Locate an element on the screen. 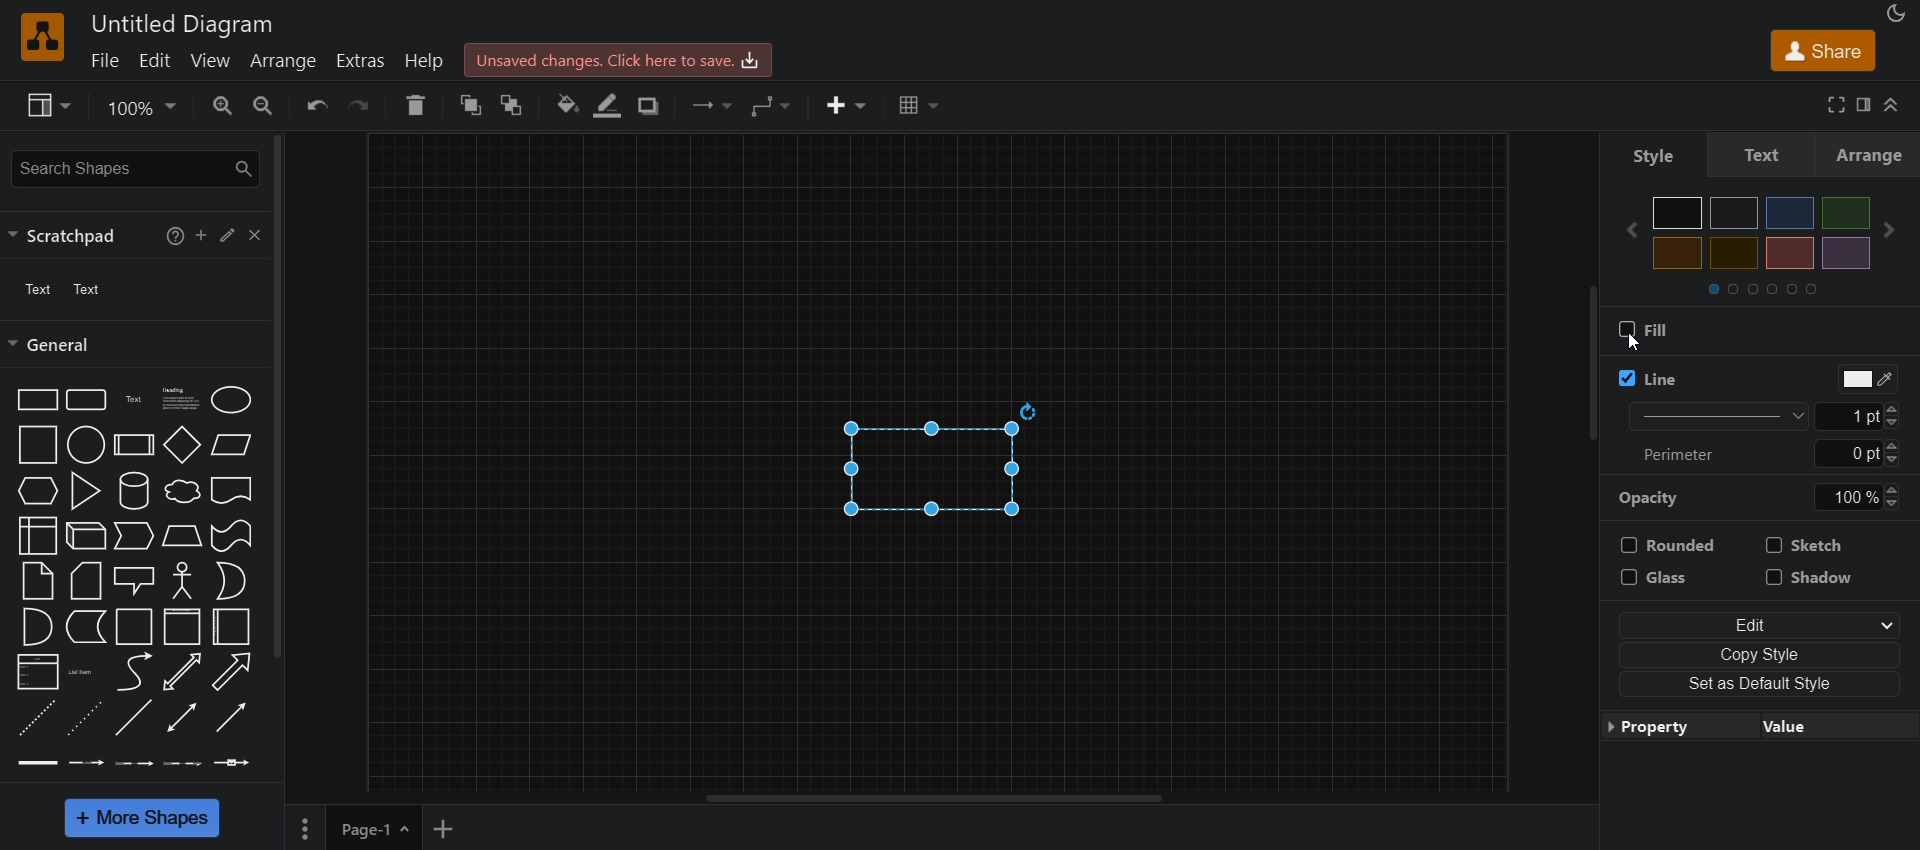 The height and width of the screenshot is (850, 1920). undo is located at coordinates (316, 106).